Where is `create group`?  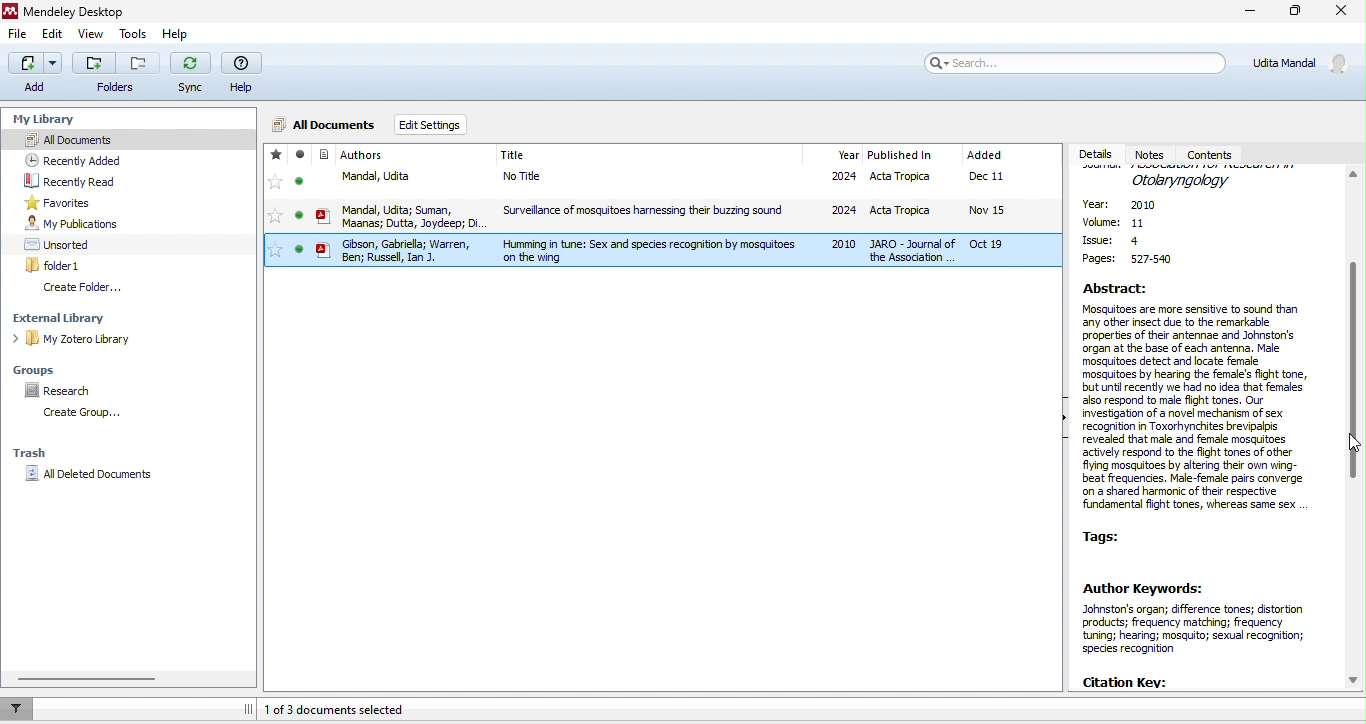 create group is located at coordinates (78, 413).